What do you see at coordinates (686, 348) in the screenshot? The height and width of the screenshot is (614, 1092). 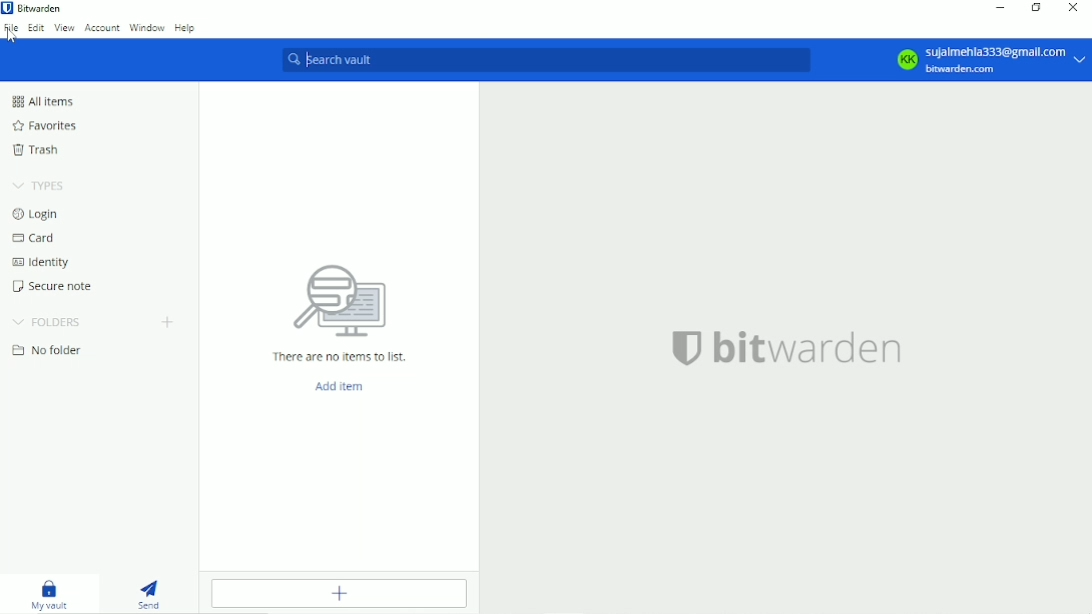 I see `logo` at bounding box center [686, 348].